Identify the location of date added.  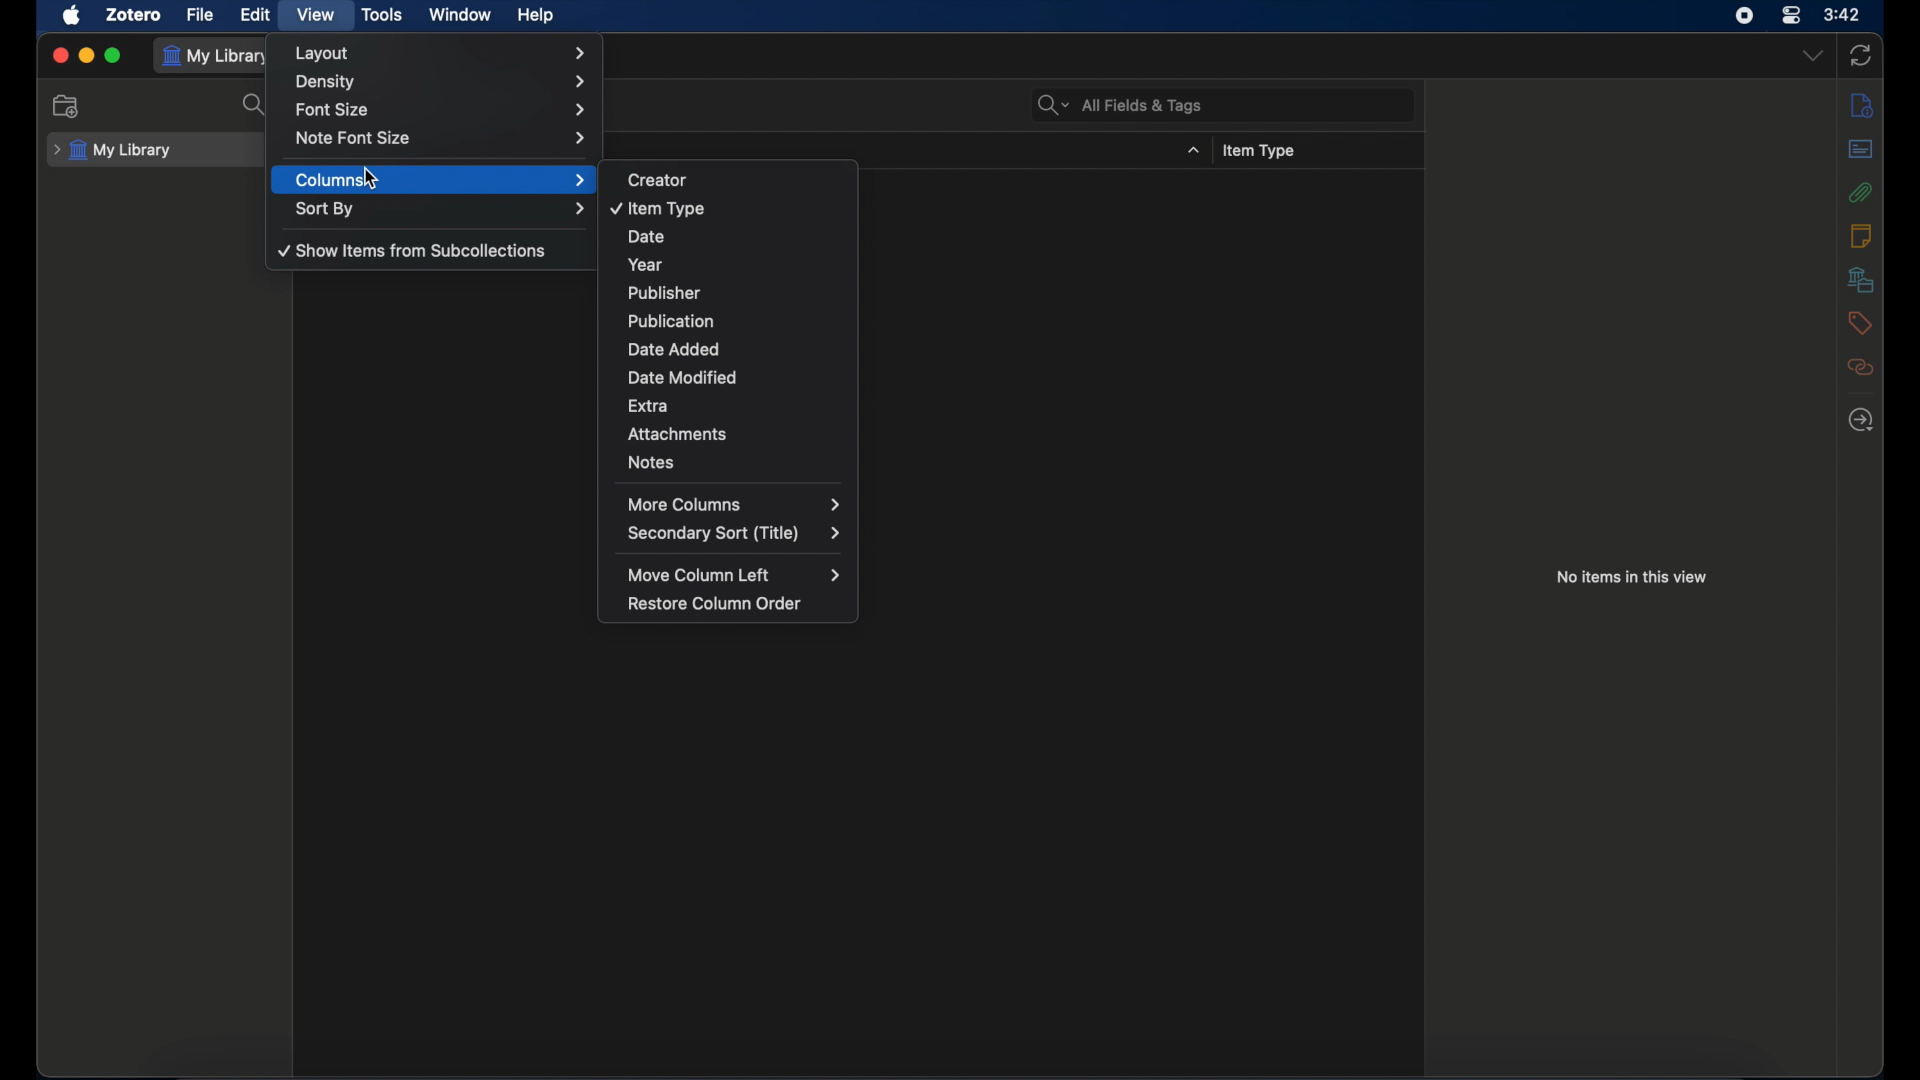
(738, 348).